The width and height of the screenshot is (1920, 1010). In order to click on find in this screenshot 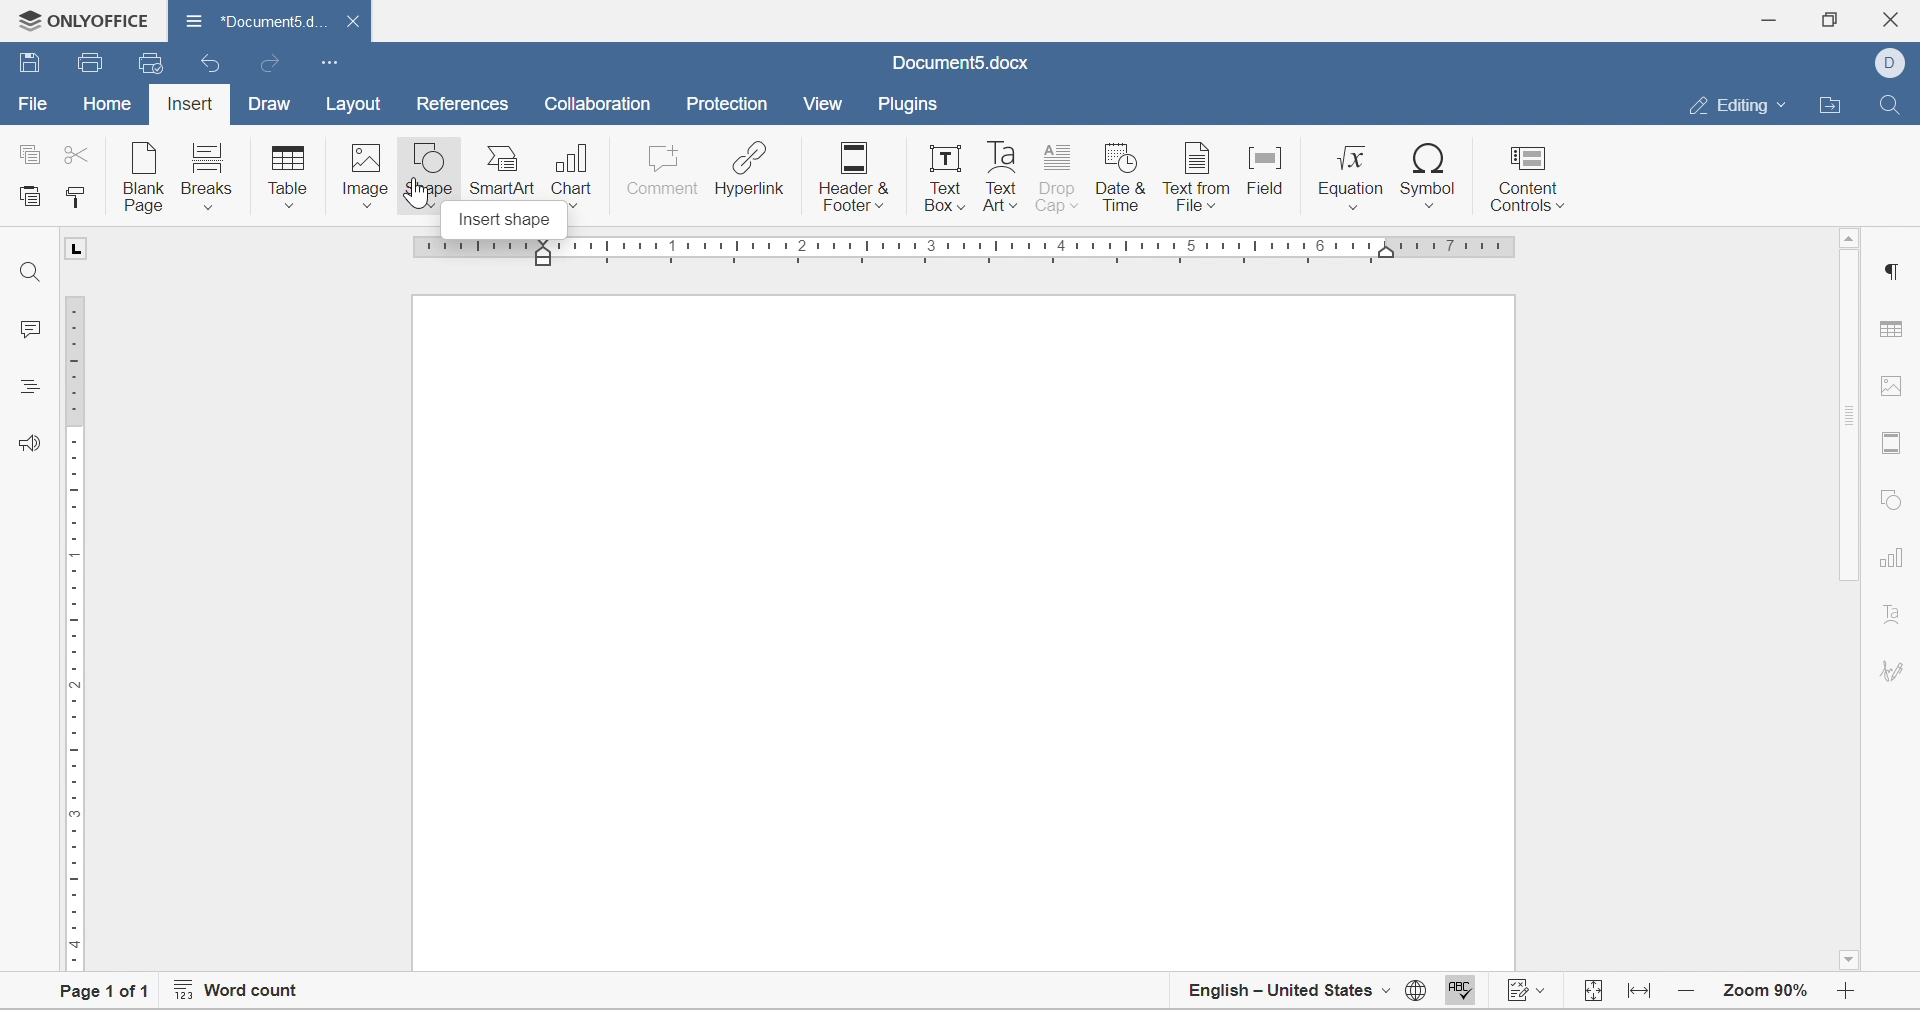, I will do `click(1890, 103)`.